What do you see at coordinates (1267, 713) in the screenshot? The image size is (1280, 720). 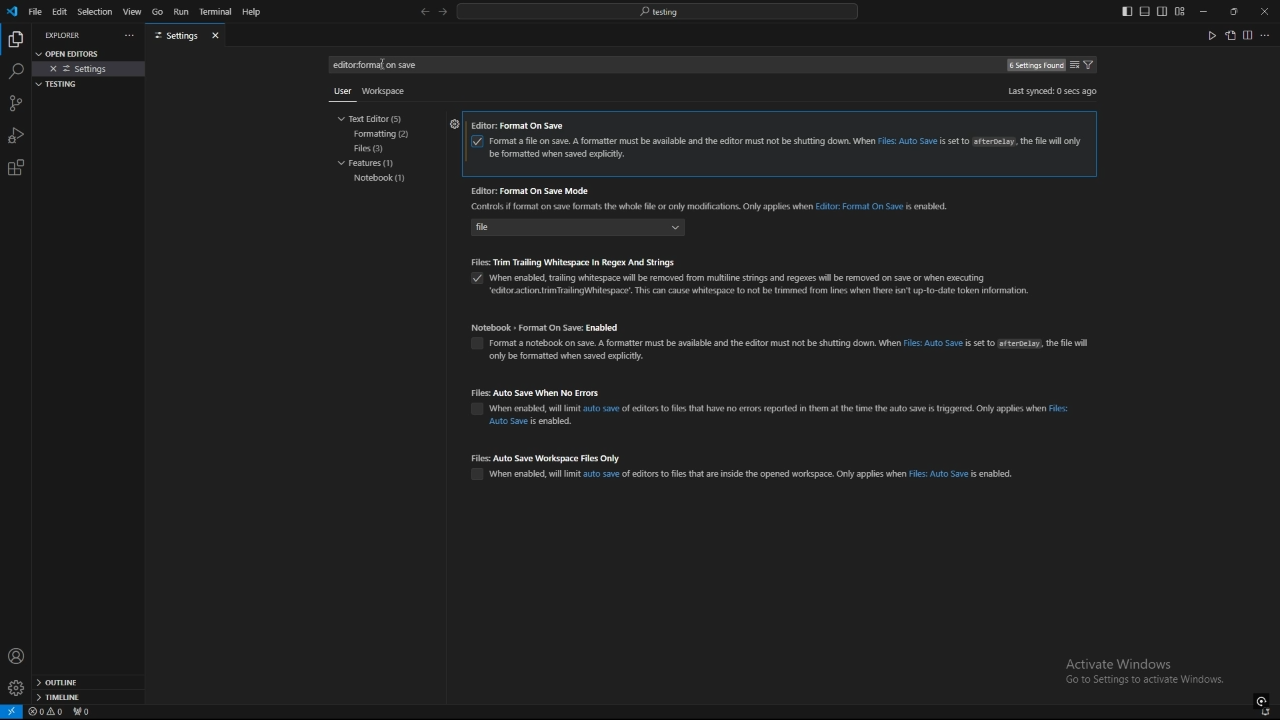 I see `notifications` at bounding box center [1267, 713].